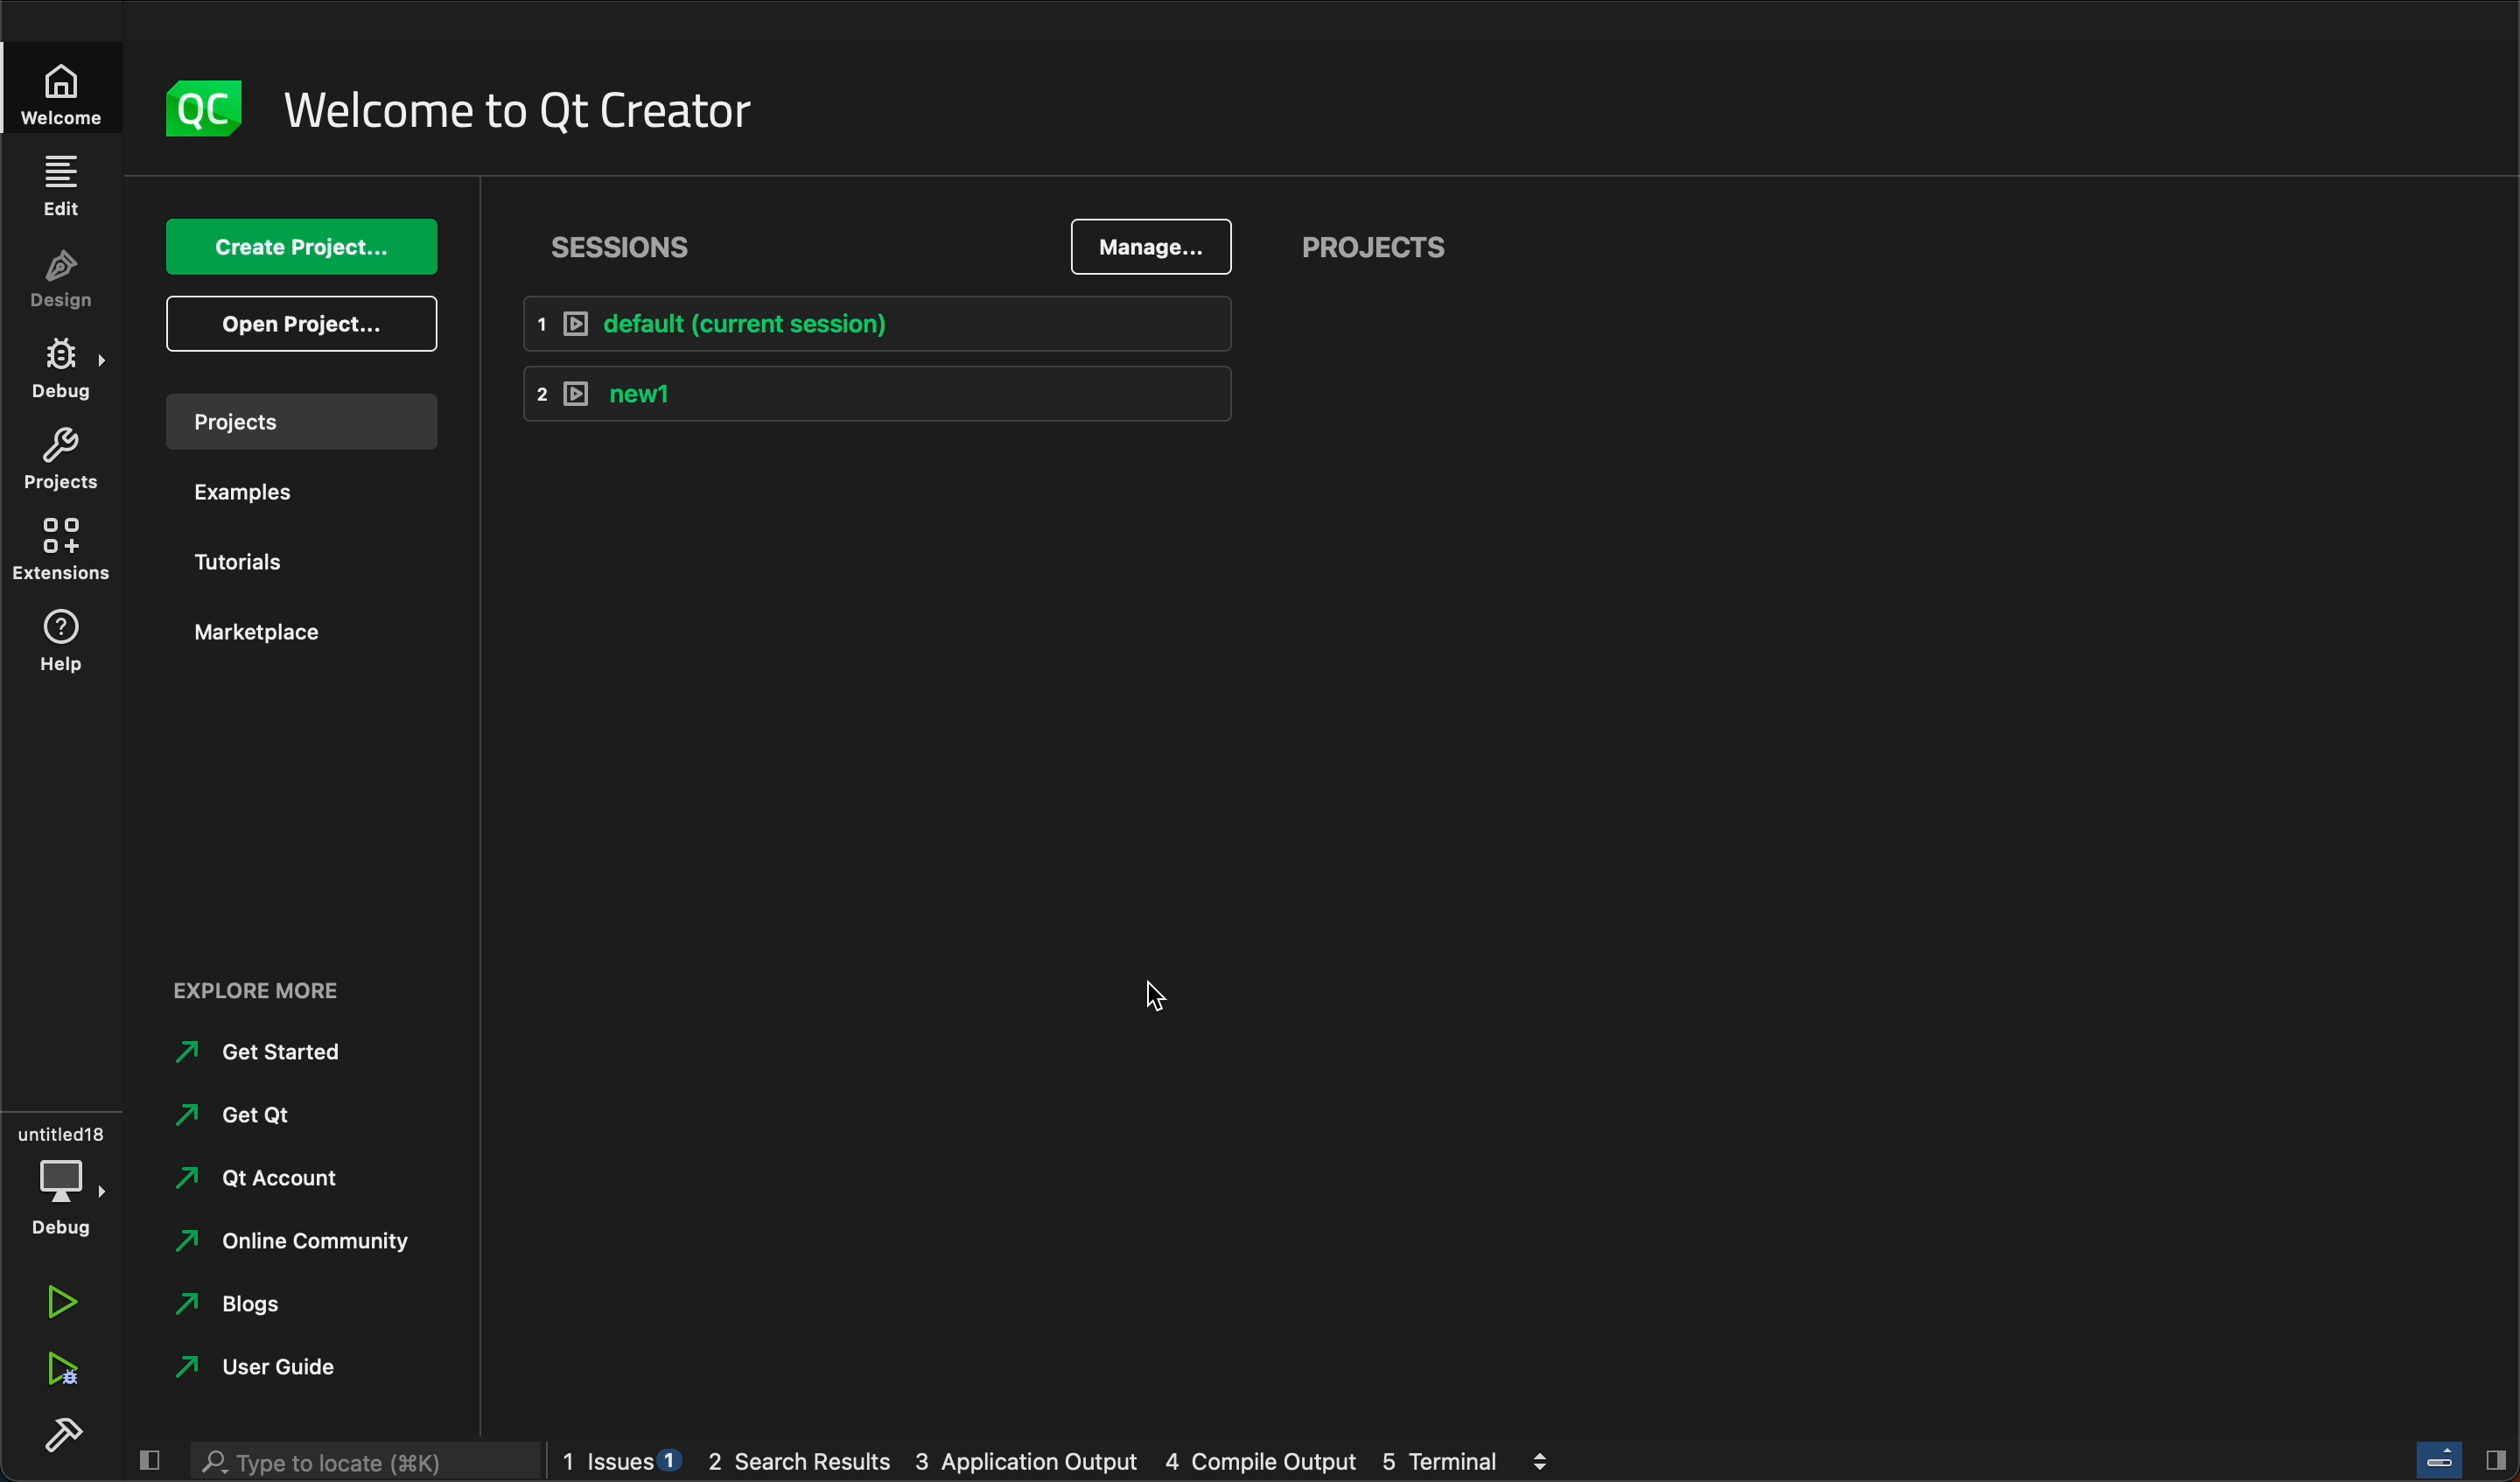 This screenshot has height=1482, width=2520. Describe the element at coordinates (267, 630) in the screenshot. I see `marketplace` at that location.